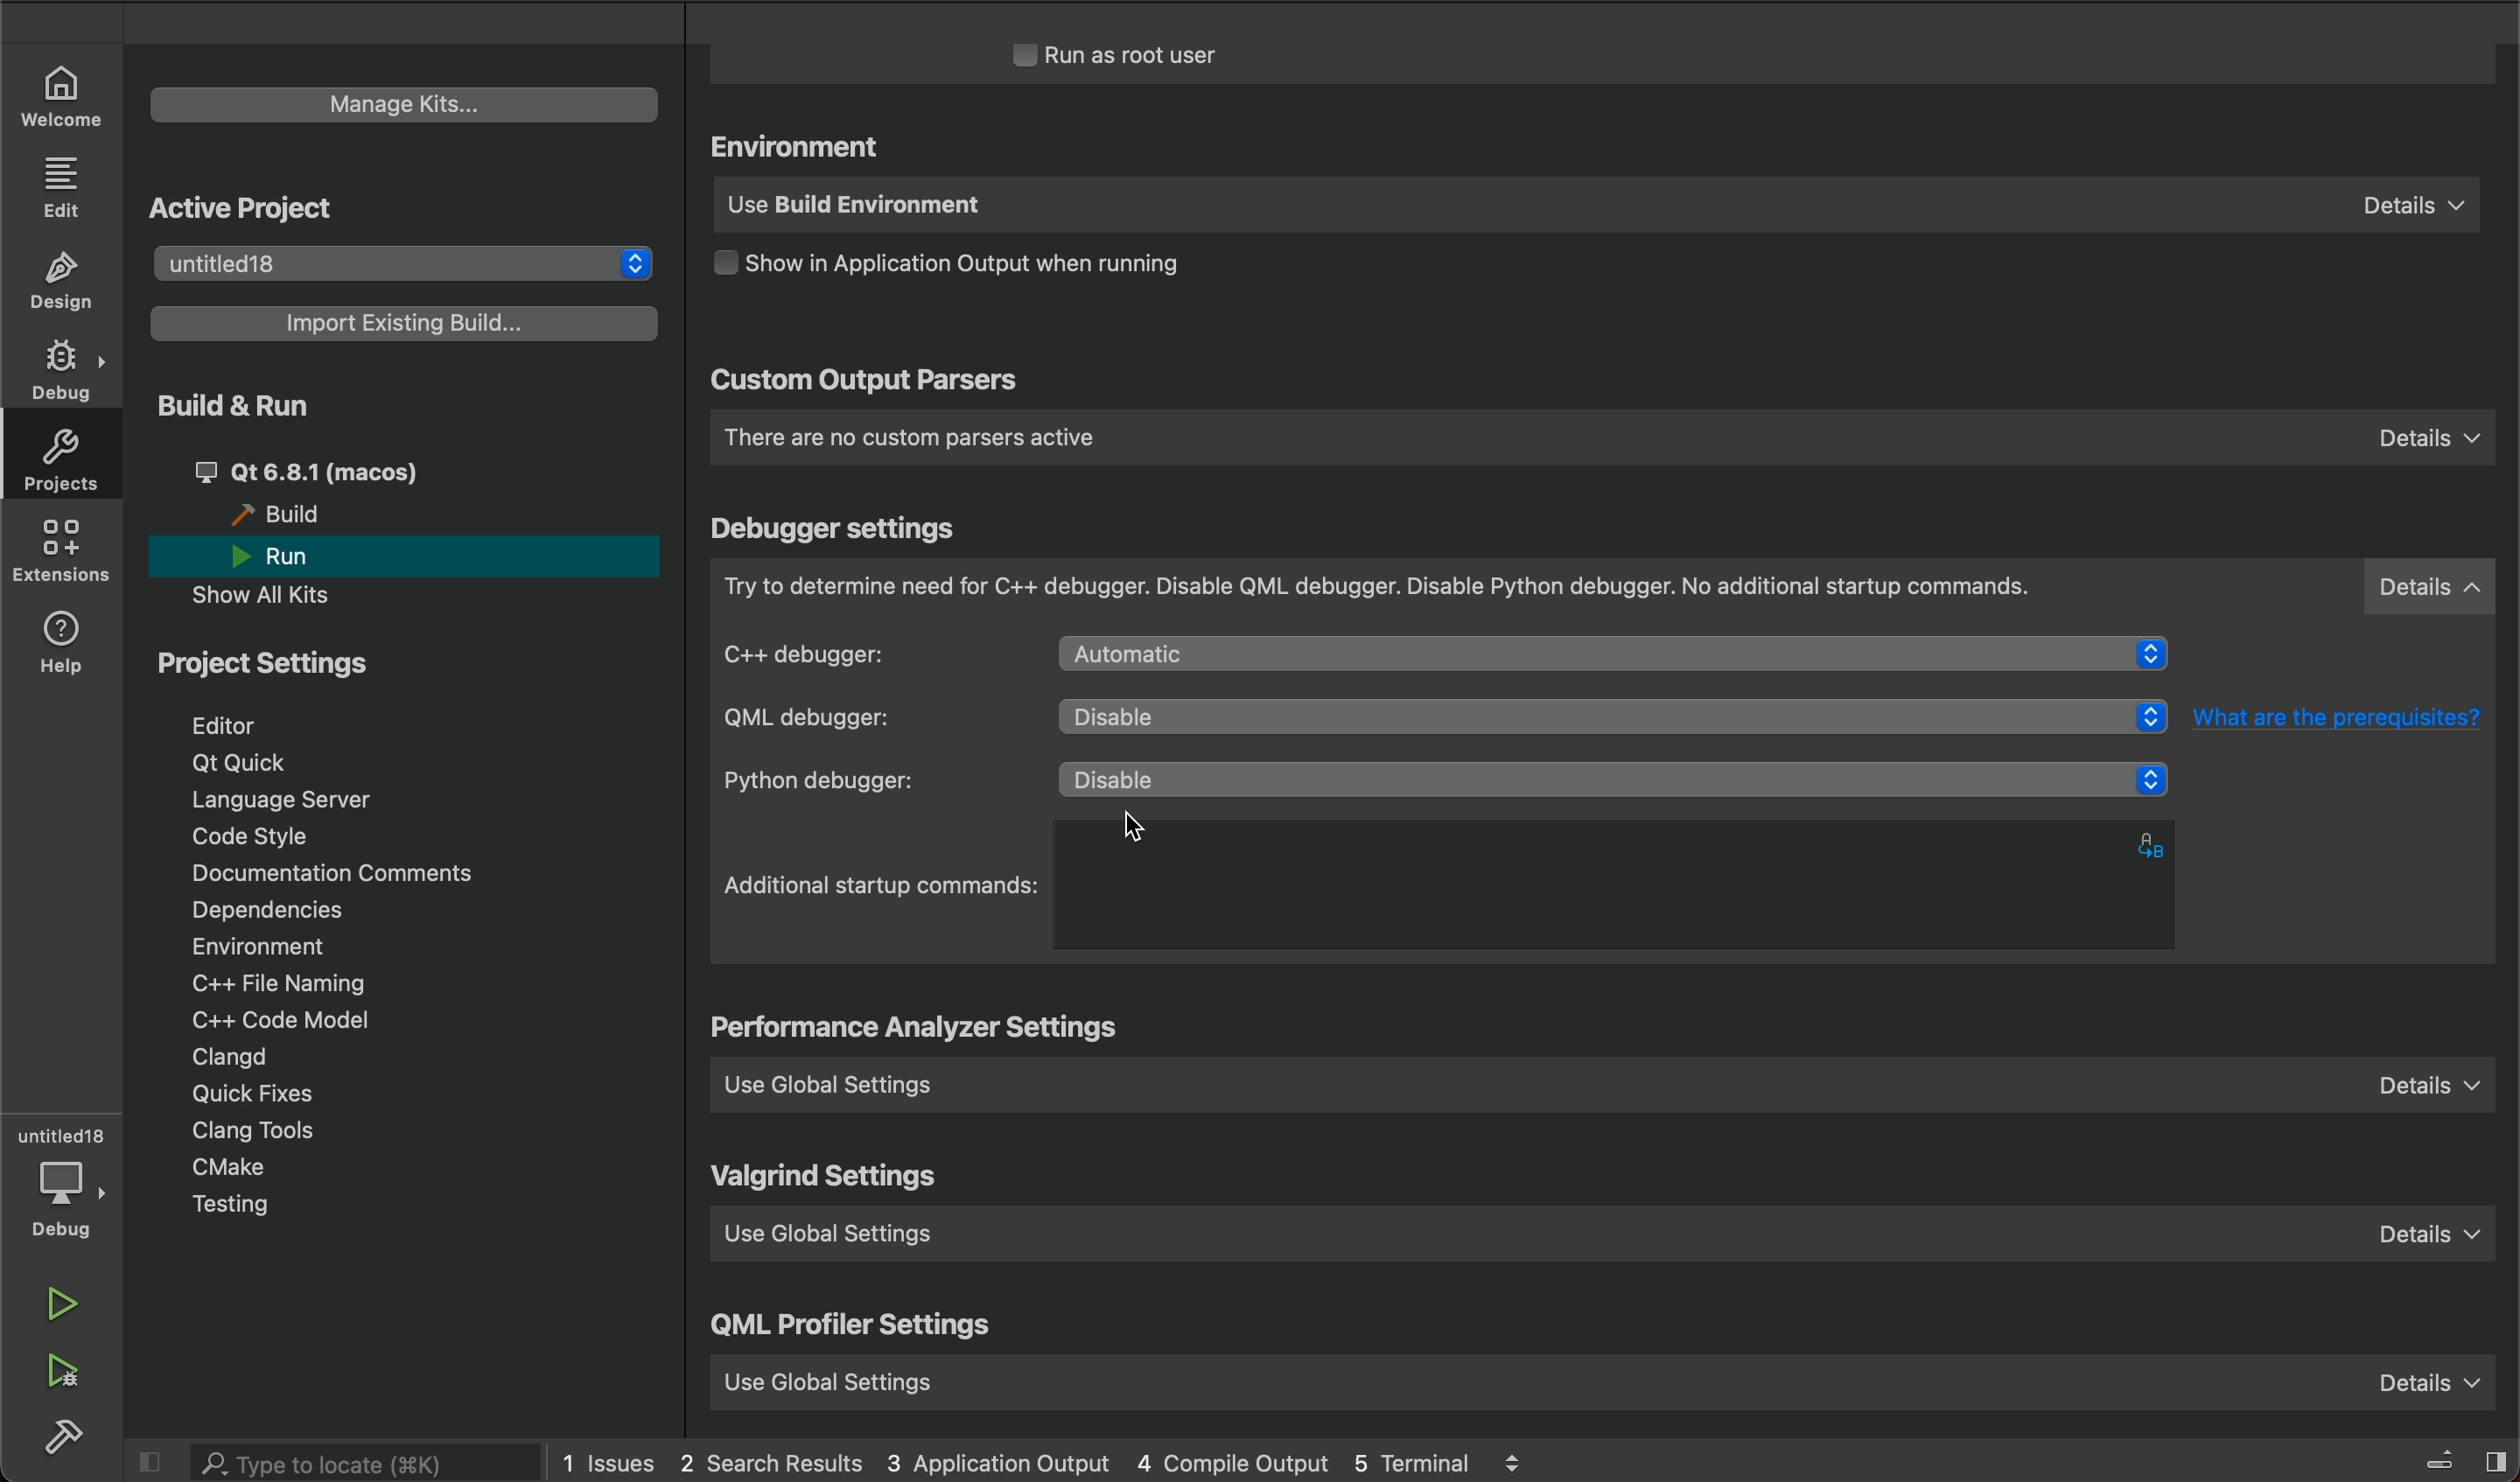 The image size is (2520, 1482). Describe the element at coordinates (276, 595) in the screenshot. I see `show all` at that location.